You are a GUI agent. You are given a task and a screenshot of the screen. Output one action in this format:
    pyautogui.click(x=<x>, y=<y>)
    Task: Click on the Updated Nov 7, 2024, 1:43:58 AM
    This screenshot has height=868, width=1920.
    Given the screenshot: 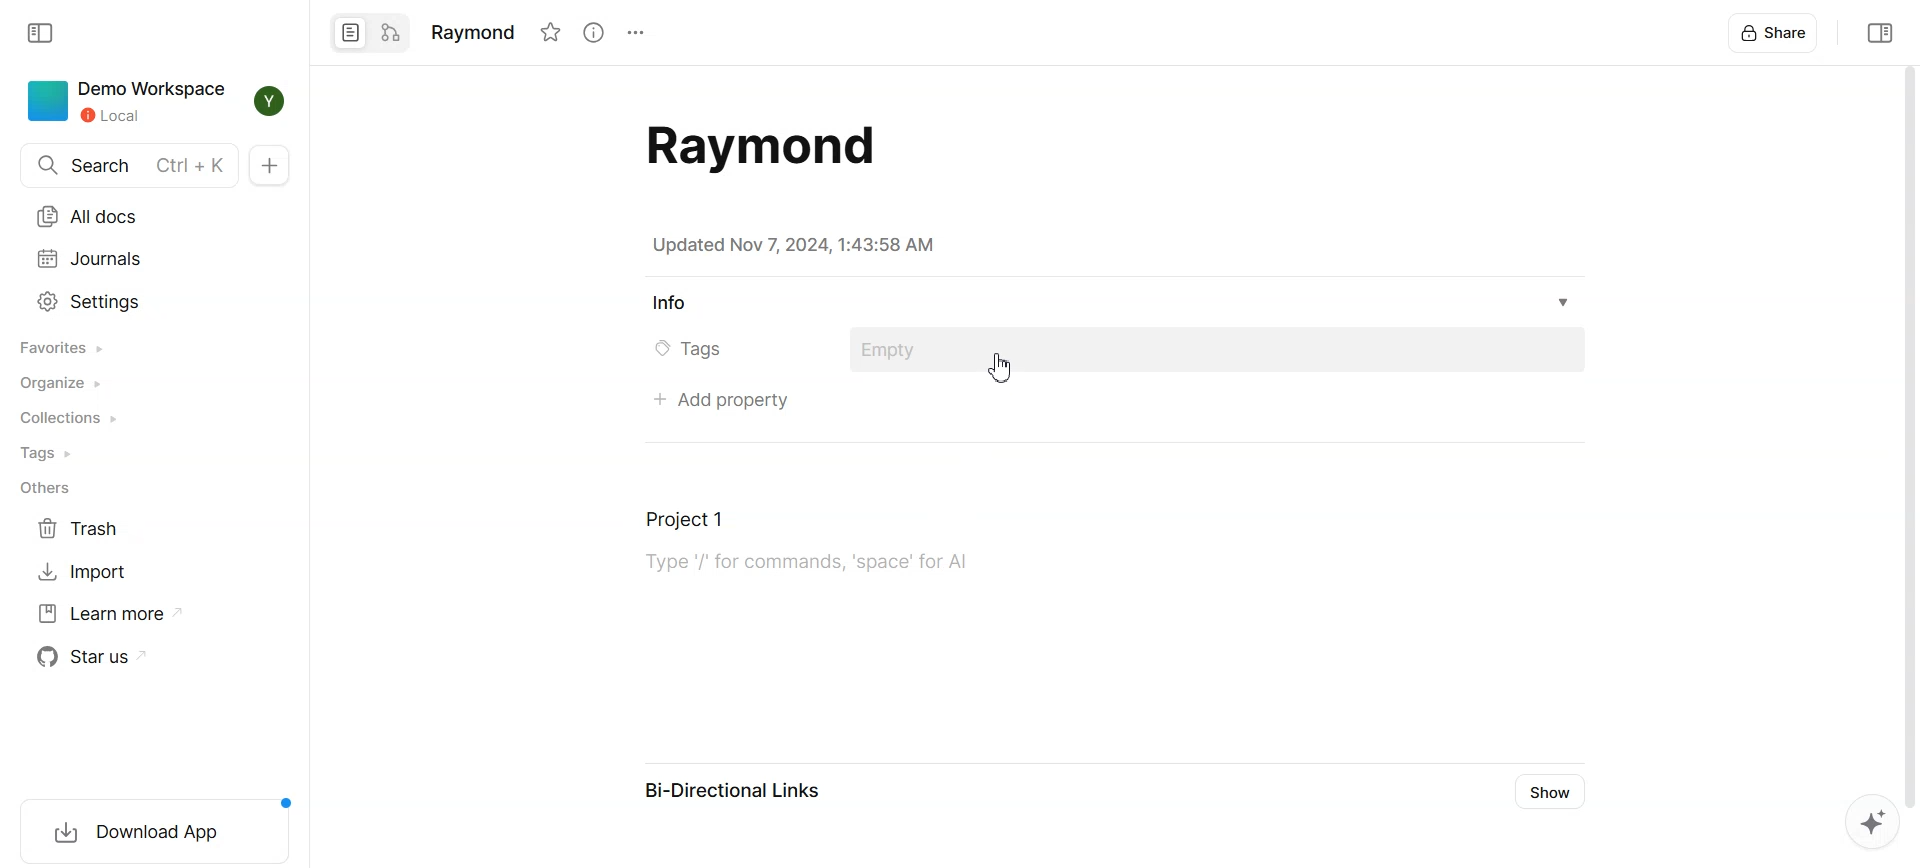 What is the action you would take?
    pyautogui.click(x=793, y=245)
    